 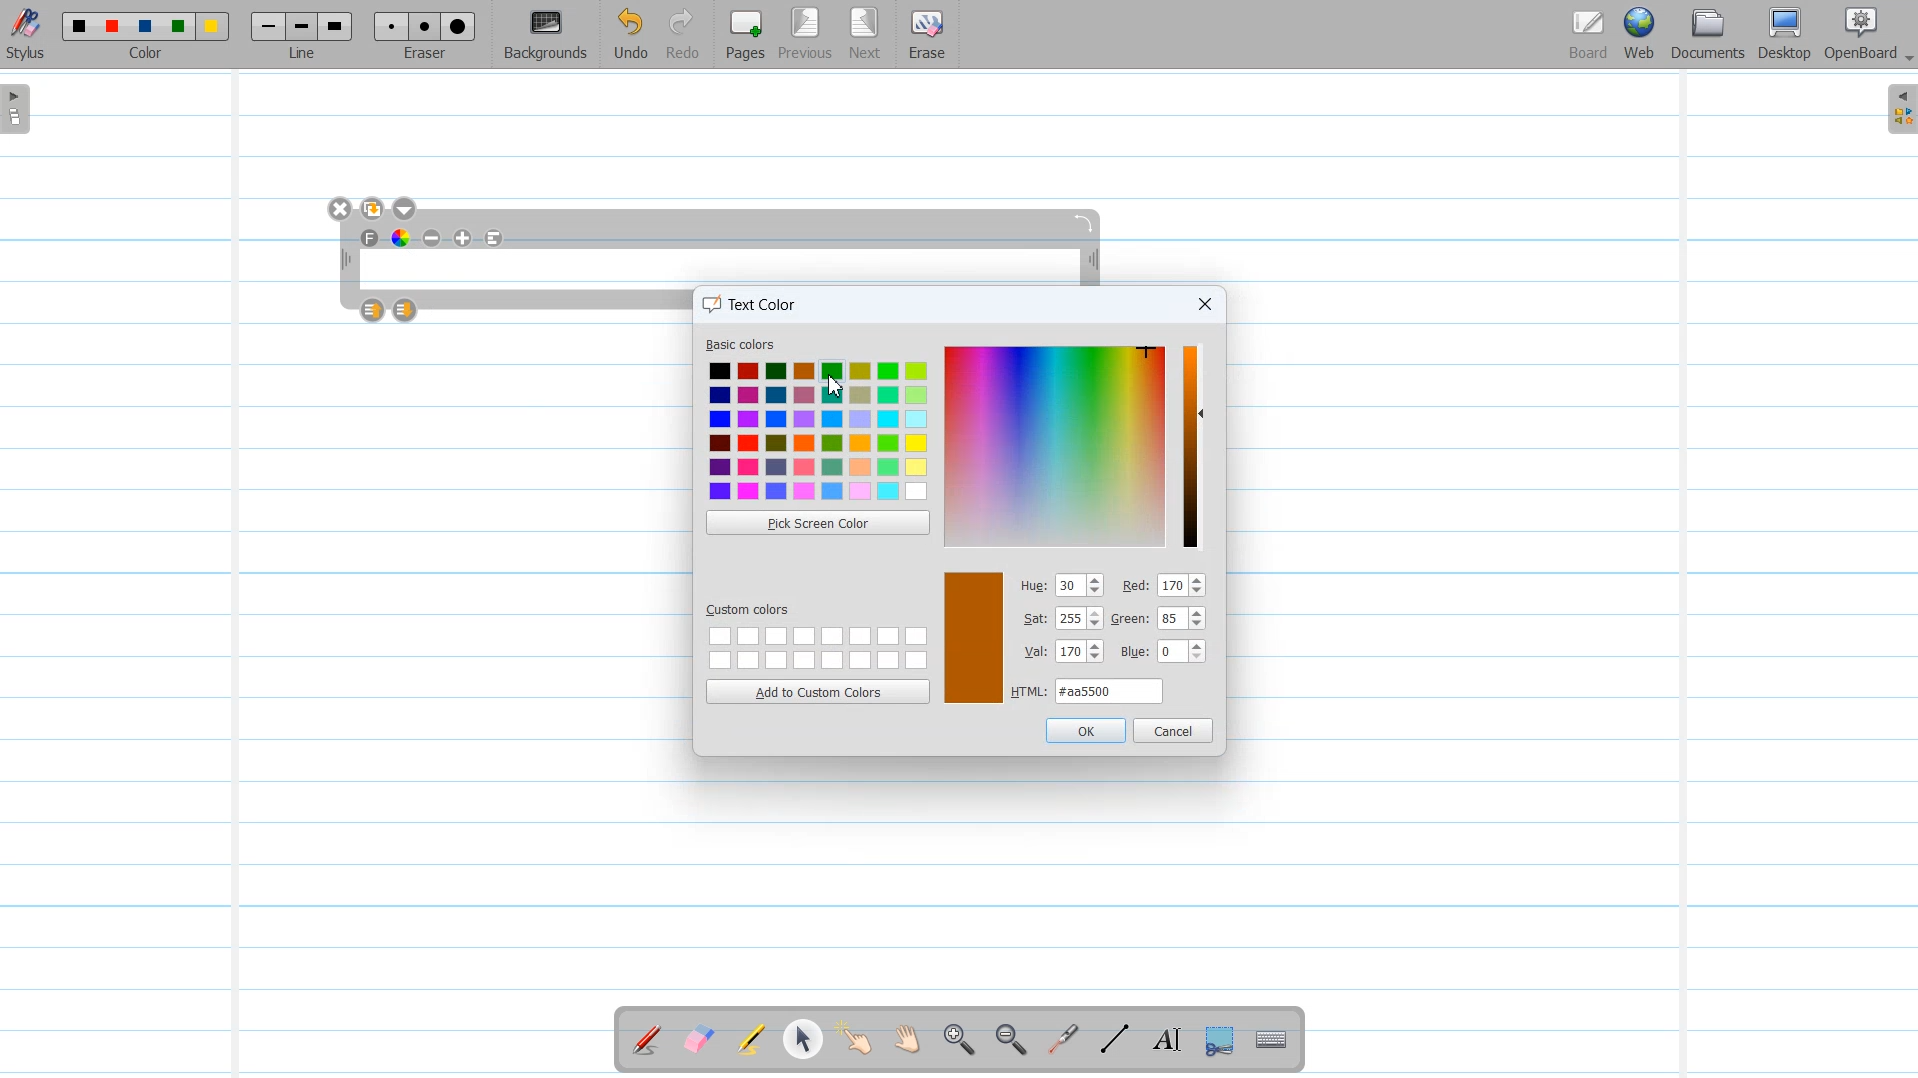 What do you see at coordinates (701, 1041) in the screenshot?
I see `Erase Annotation` at bounding box center [701, 1041].